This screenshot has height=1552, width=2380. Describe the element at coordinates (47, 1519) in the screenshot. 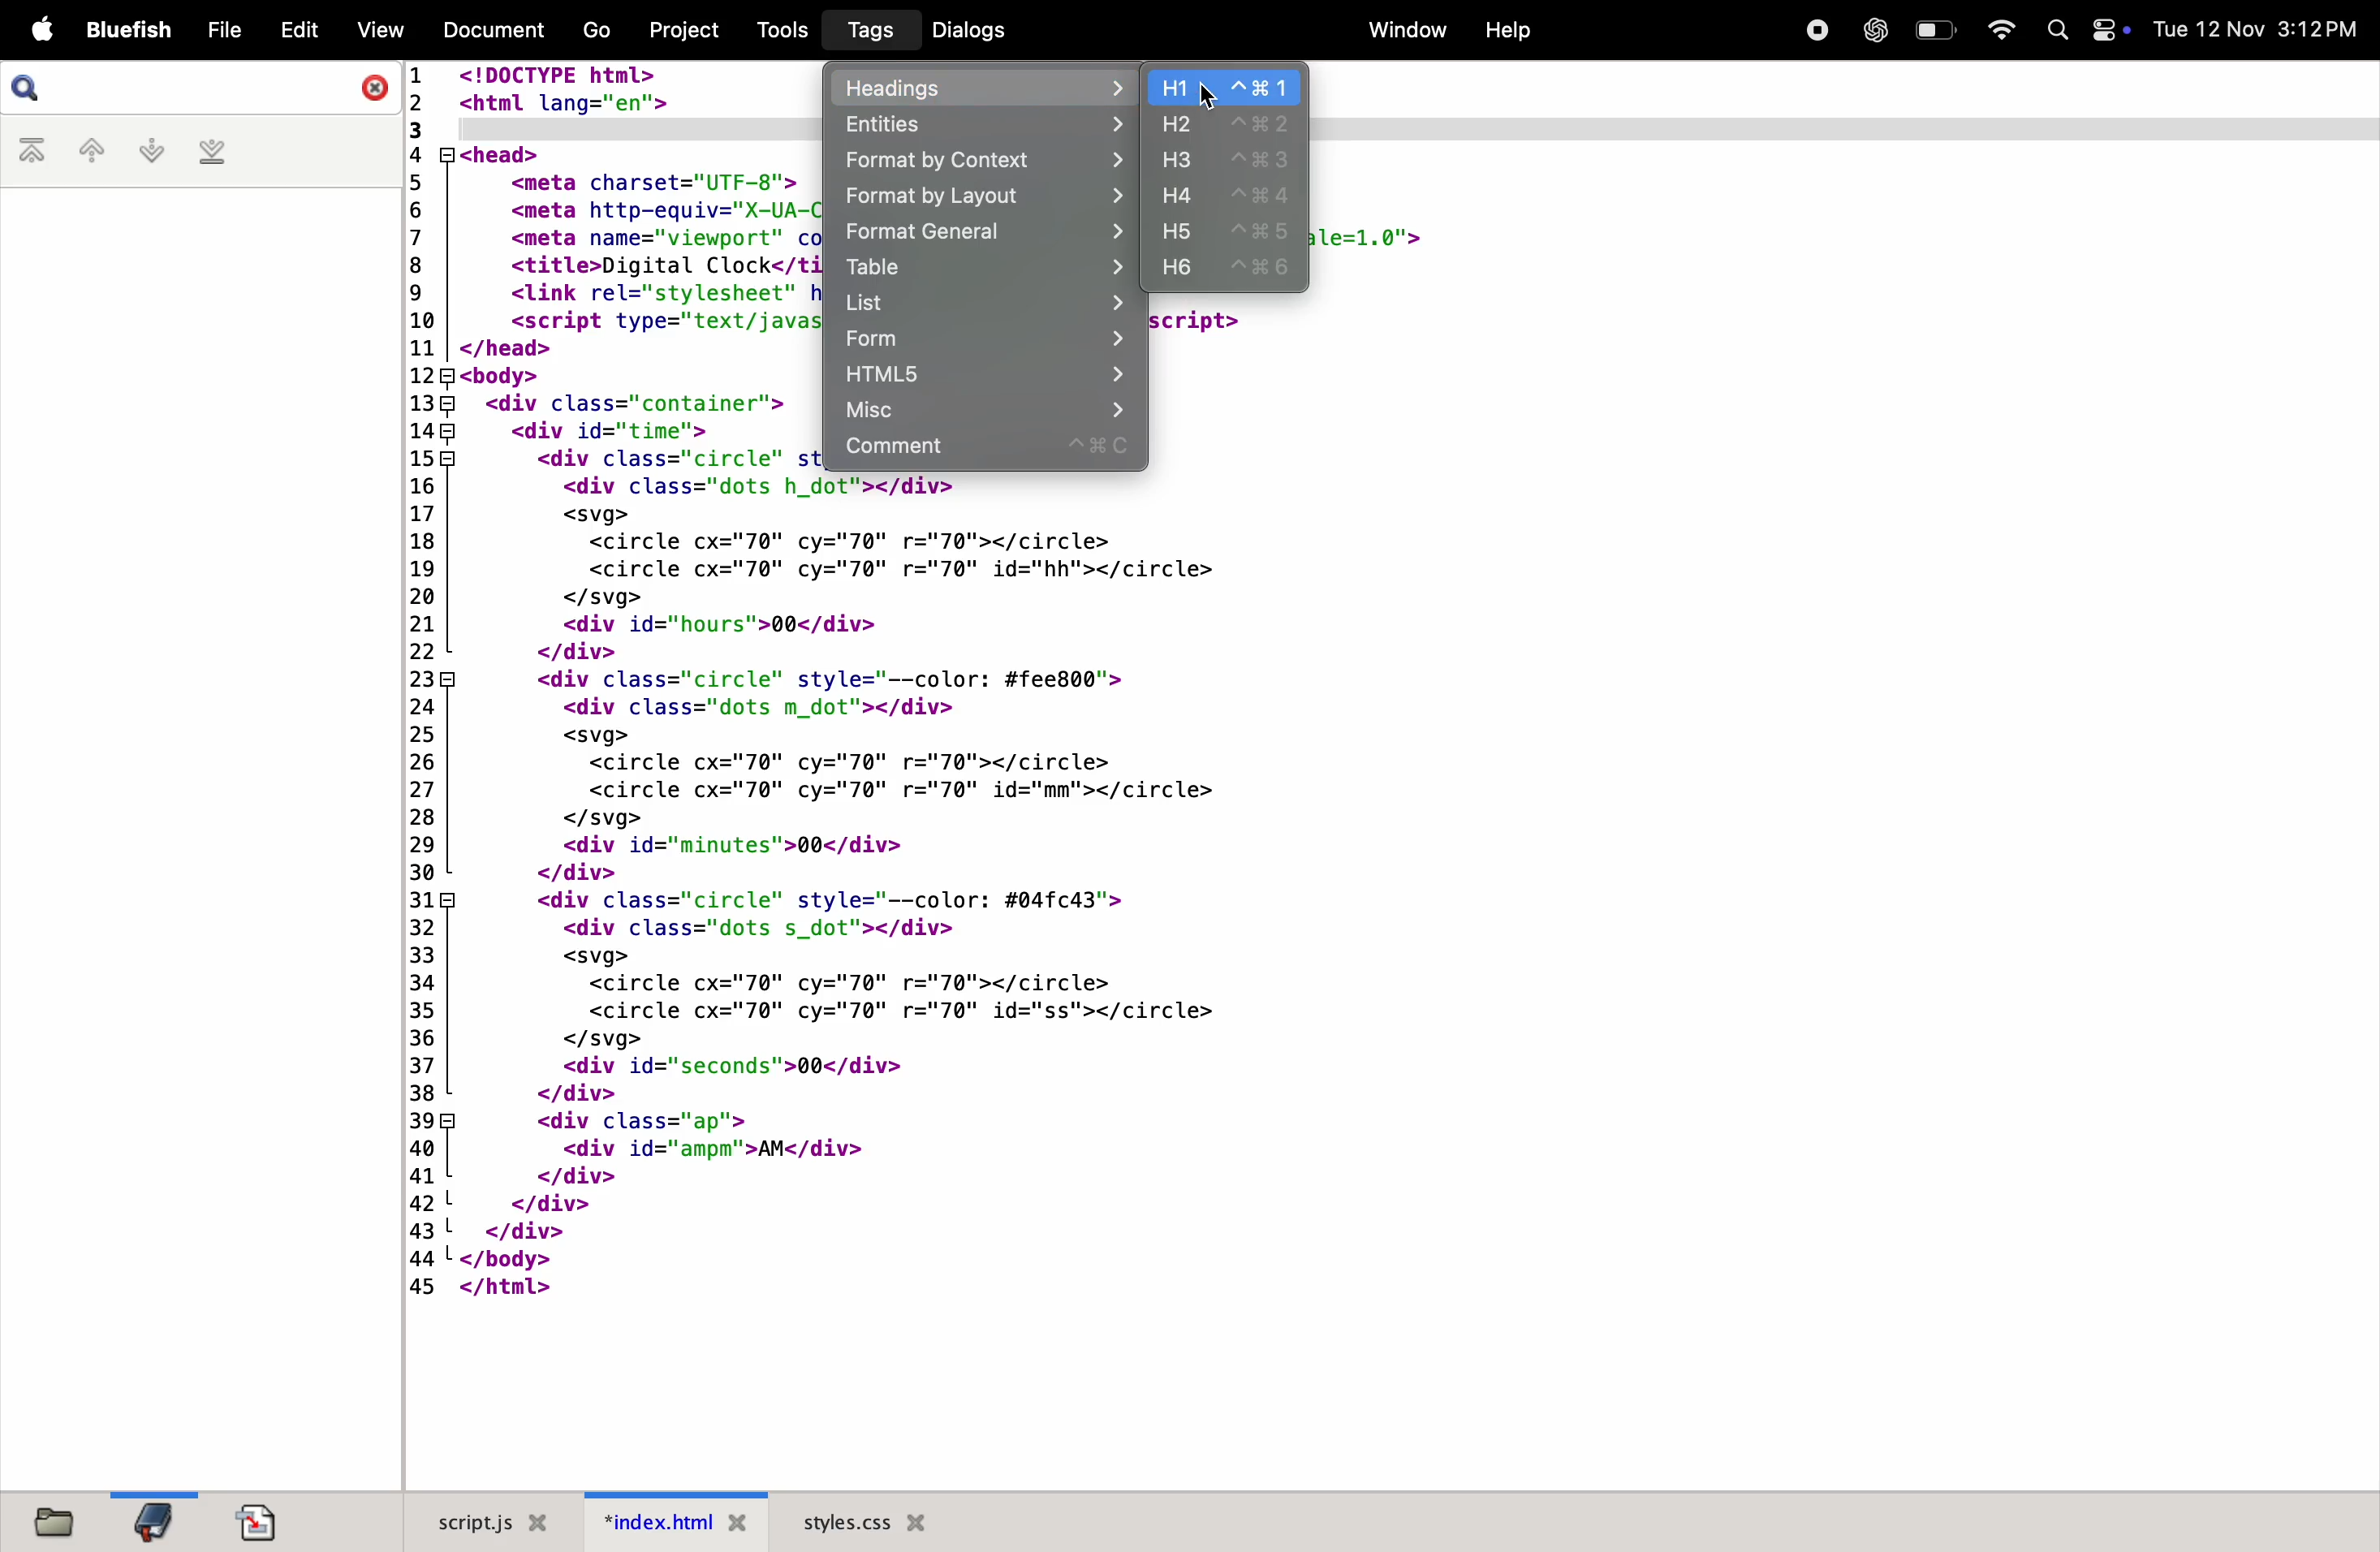

I see `new file` at that location.